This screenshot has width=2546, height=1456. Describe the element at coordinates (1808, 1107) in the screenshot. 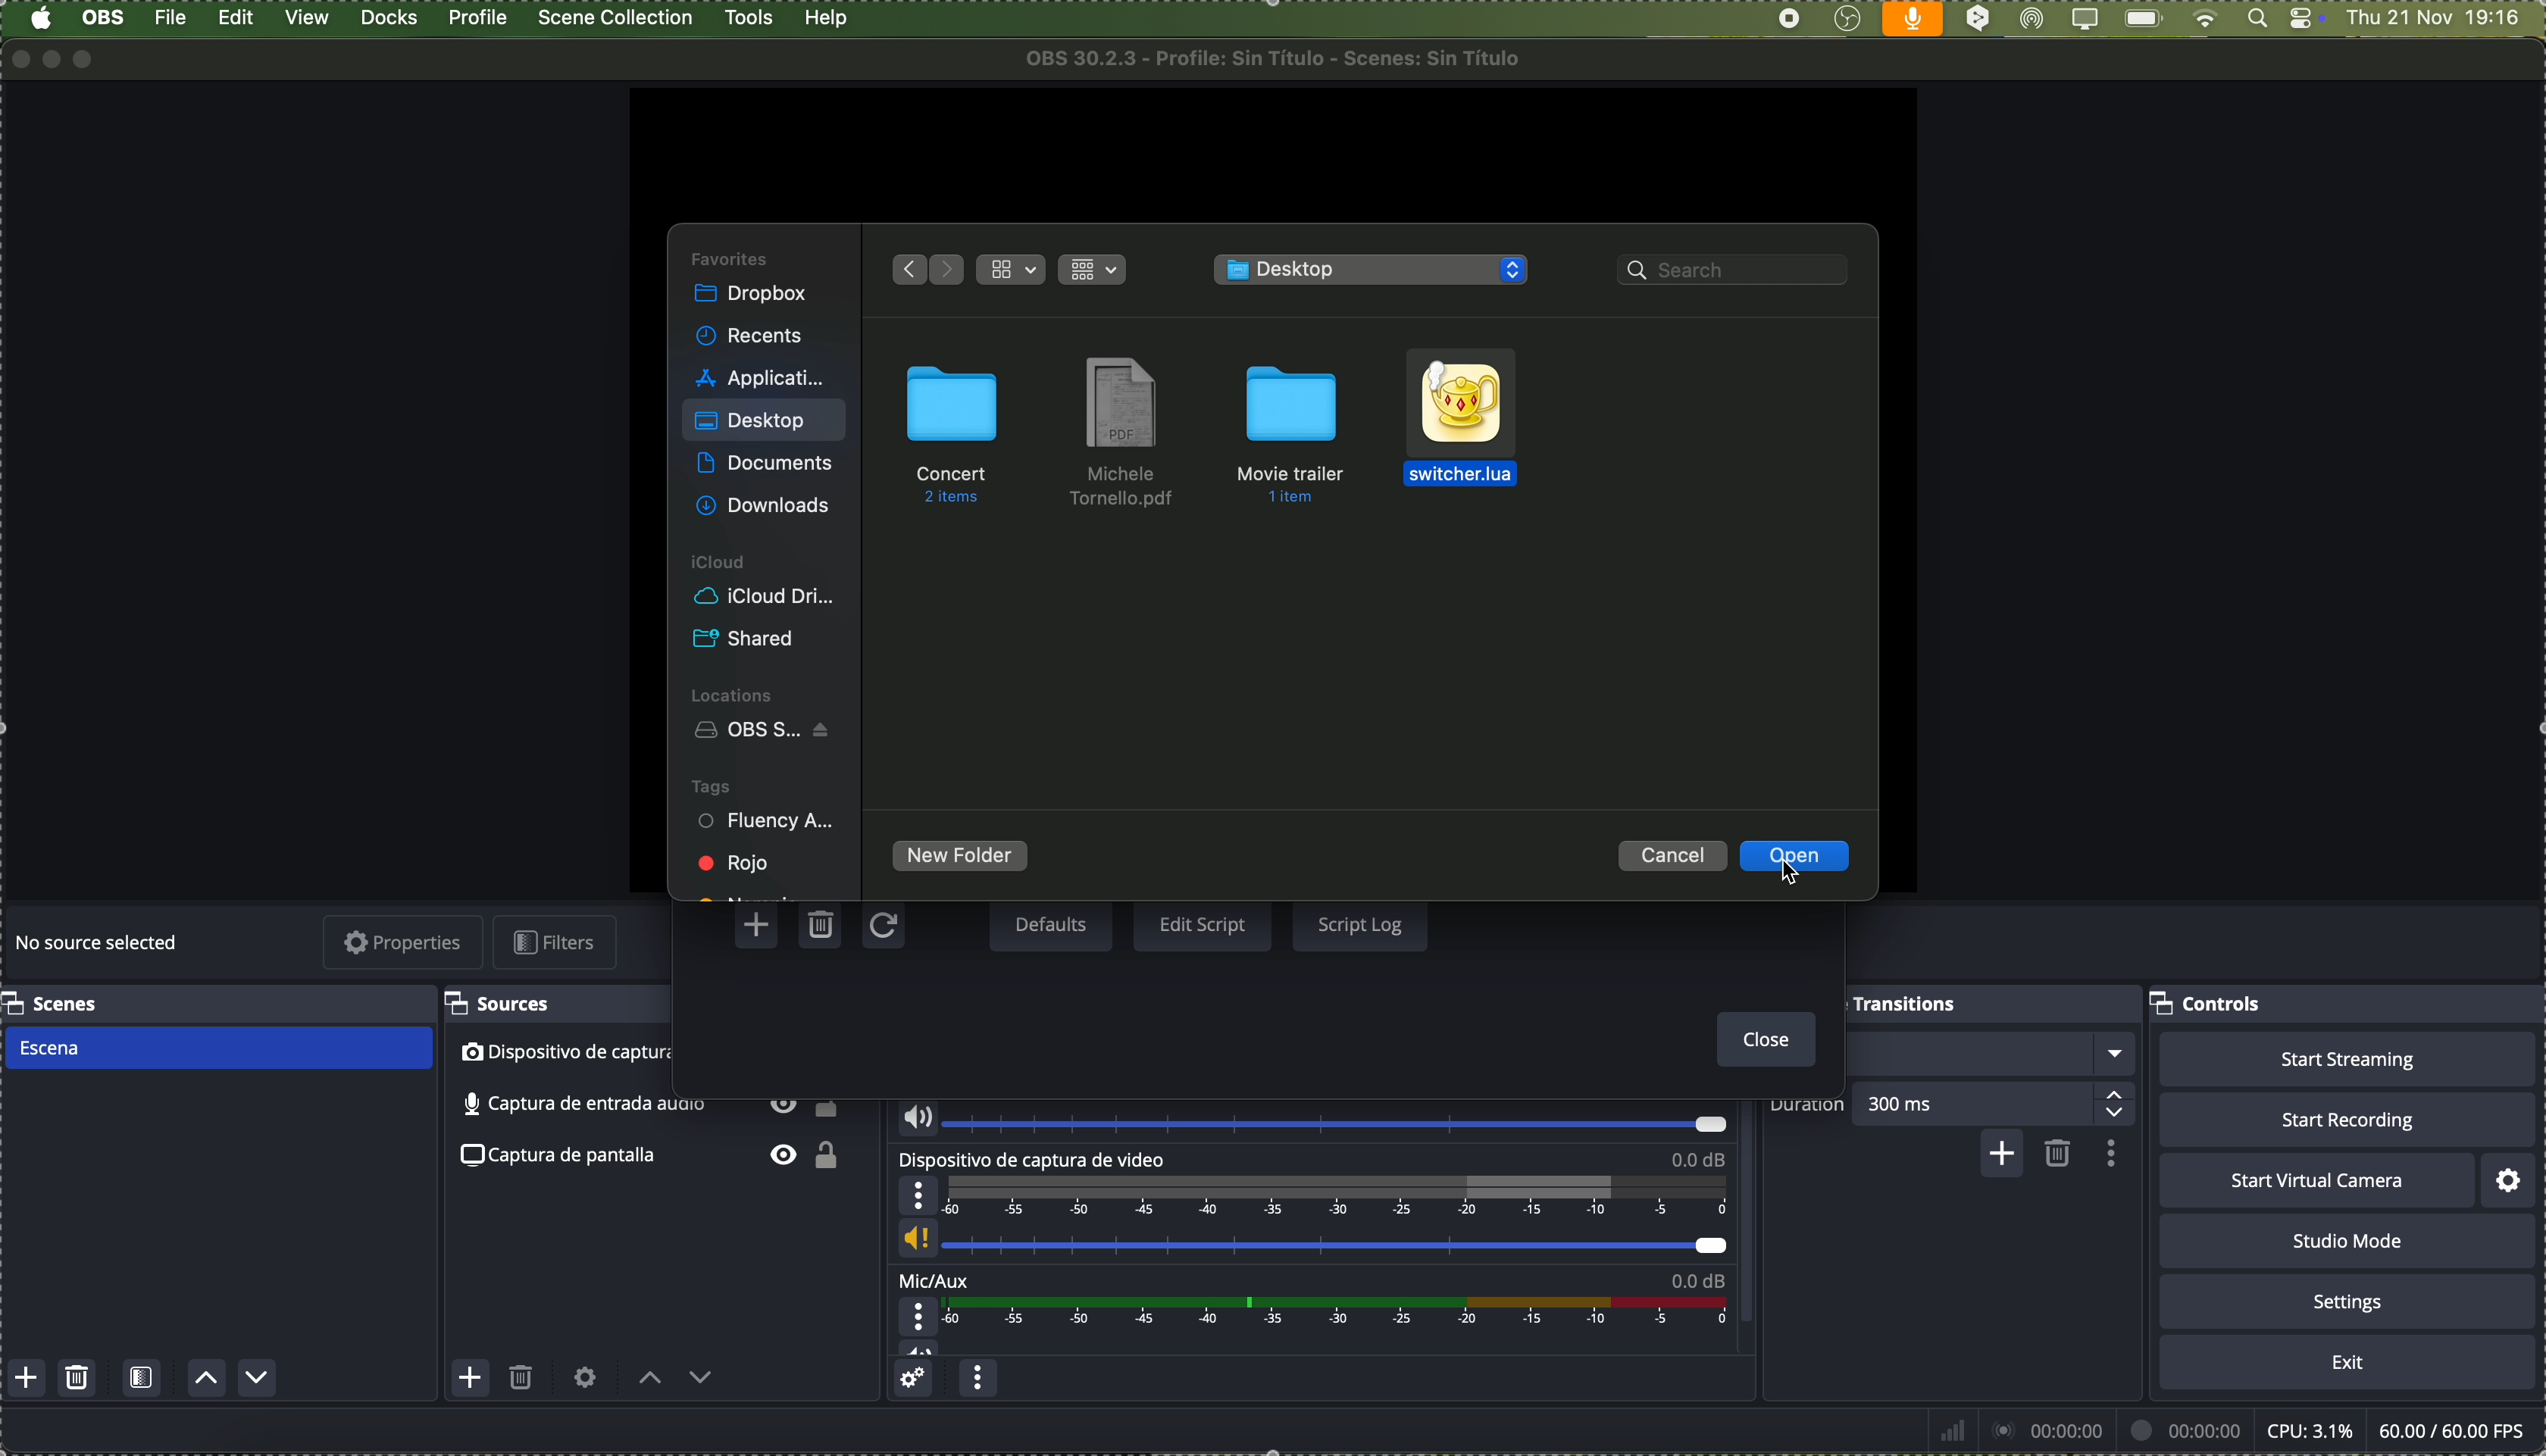

I see `duration` at that location.